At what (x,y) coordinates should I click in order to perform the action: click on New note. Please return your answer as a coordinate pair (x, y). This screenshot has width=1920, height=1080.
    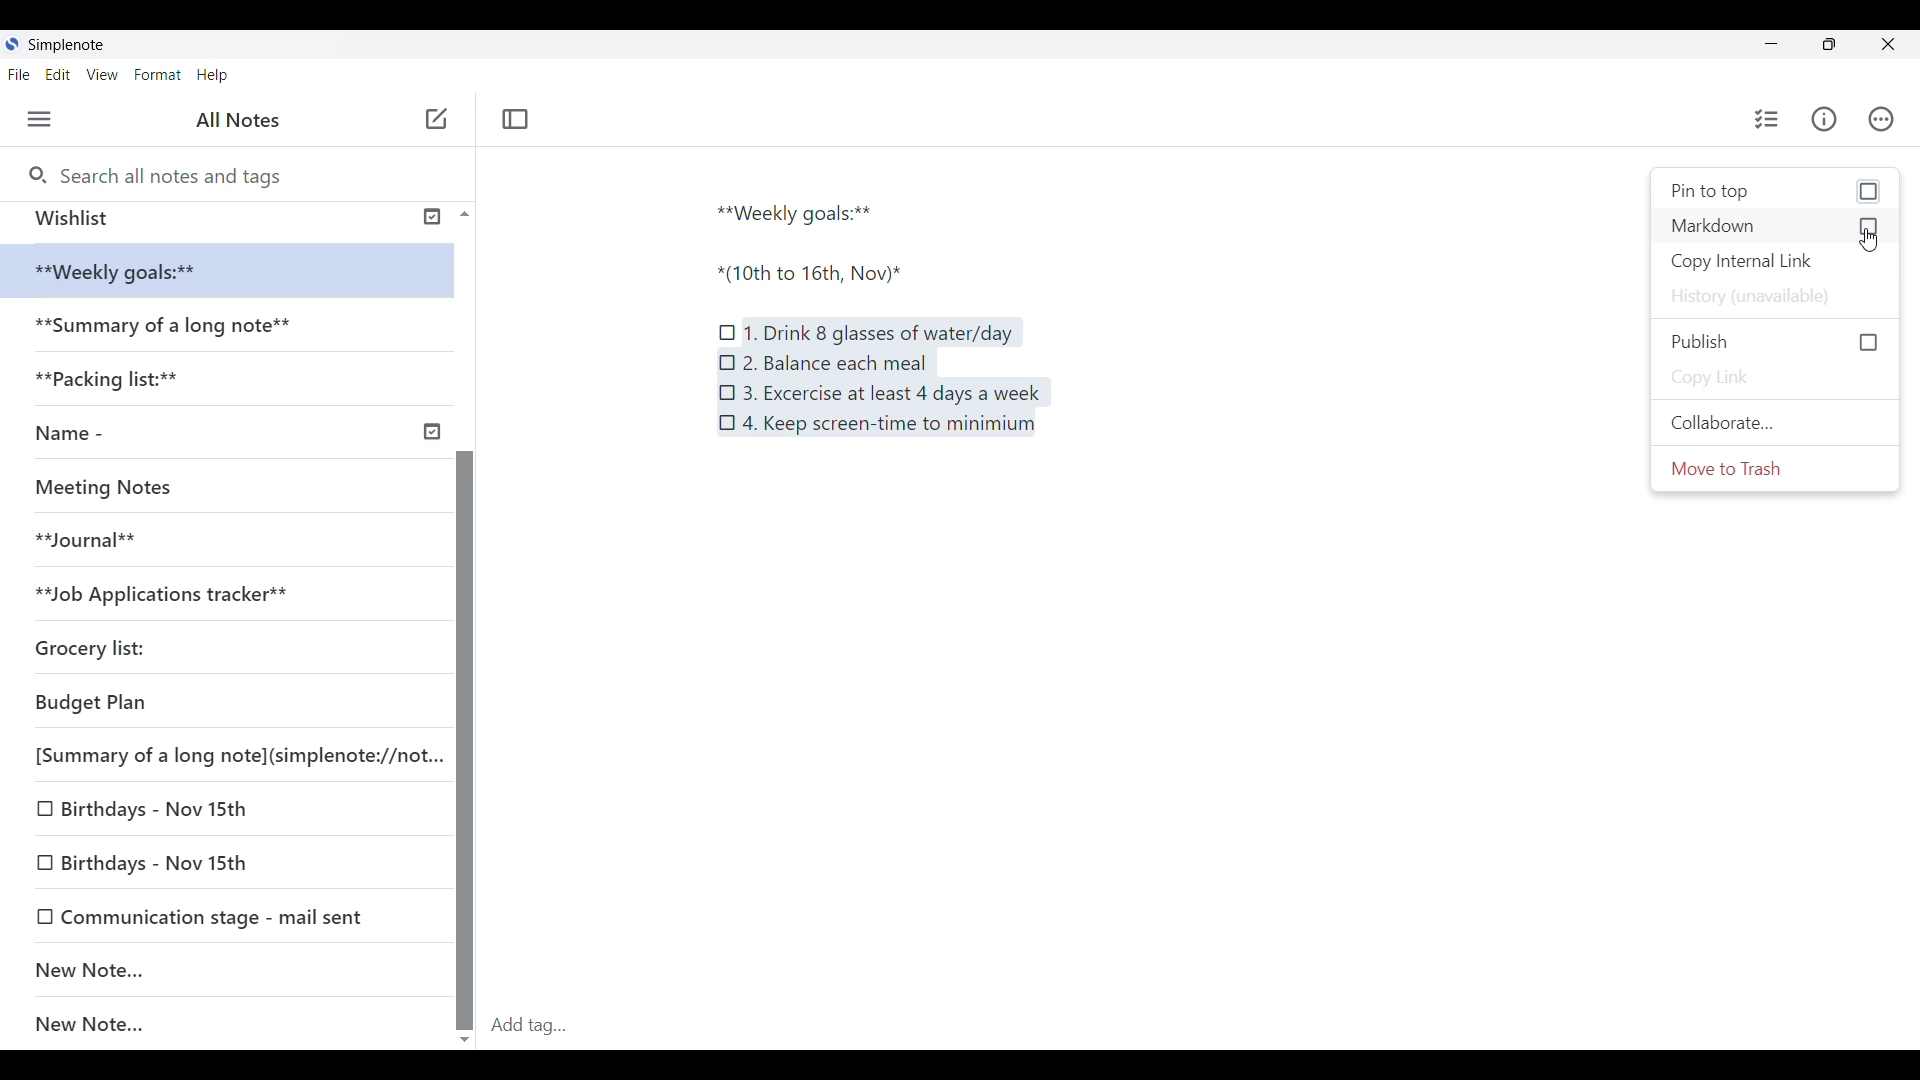
    Looking at the image, I should click on (436, 118).